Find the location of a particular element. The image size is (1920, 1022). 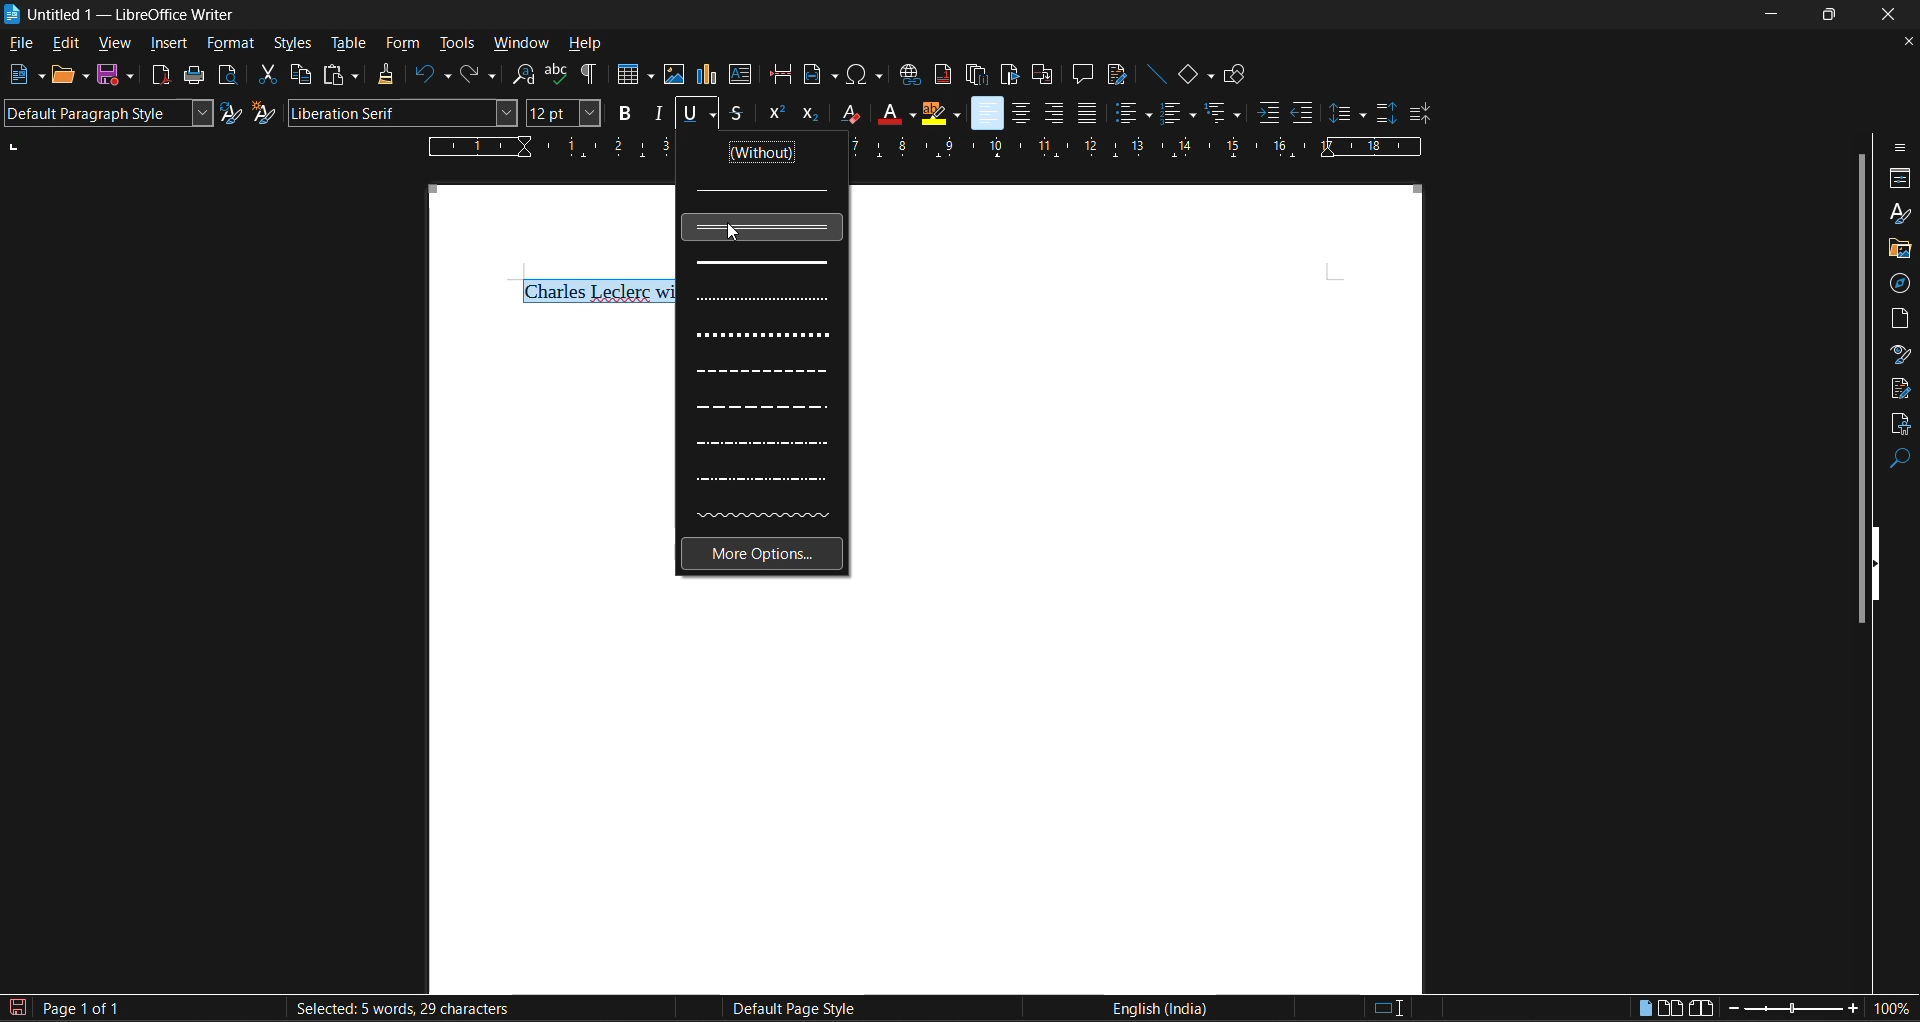

paste is located at coordinates (336, 75).